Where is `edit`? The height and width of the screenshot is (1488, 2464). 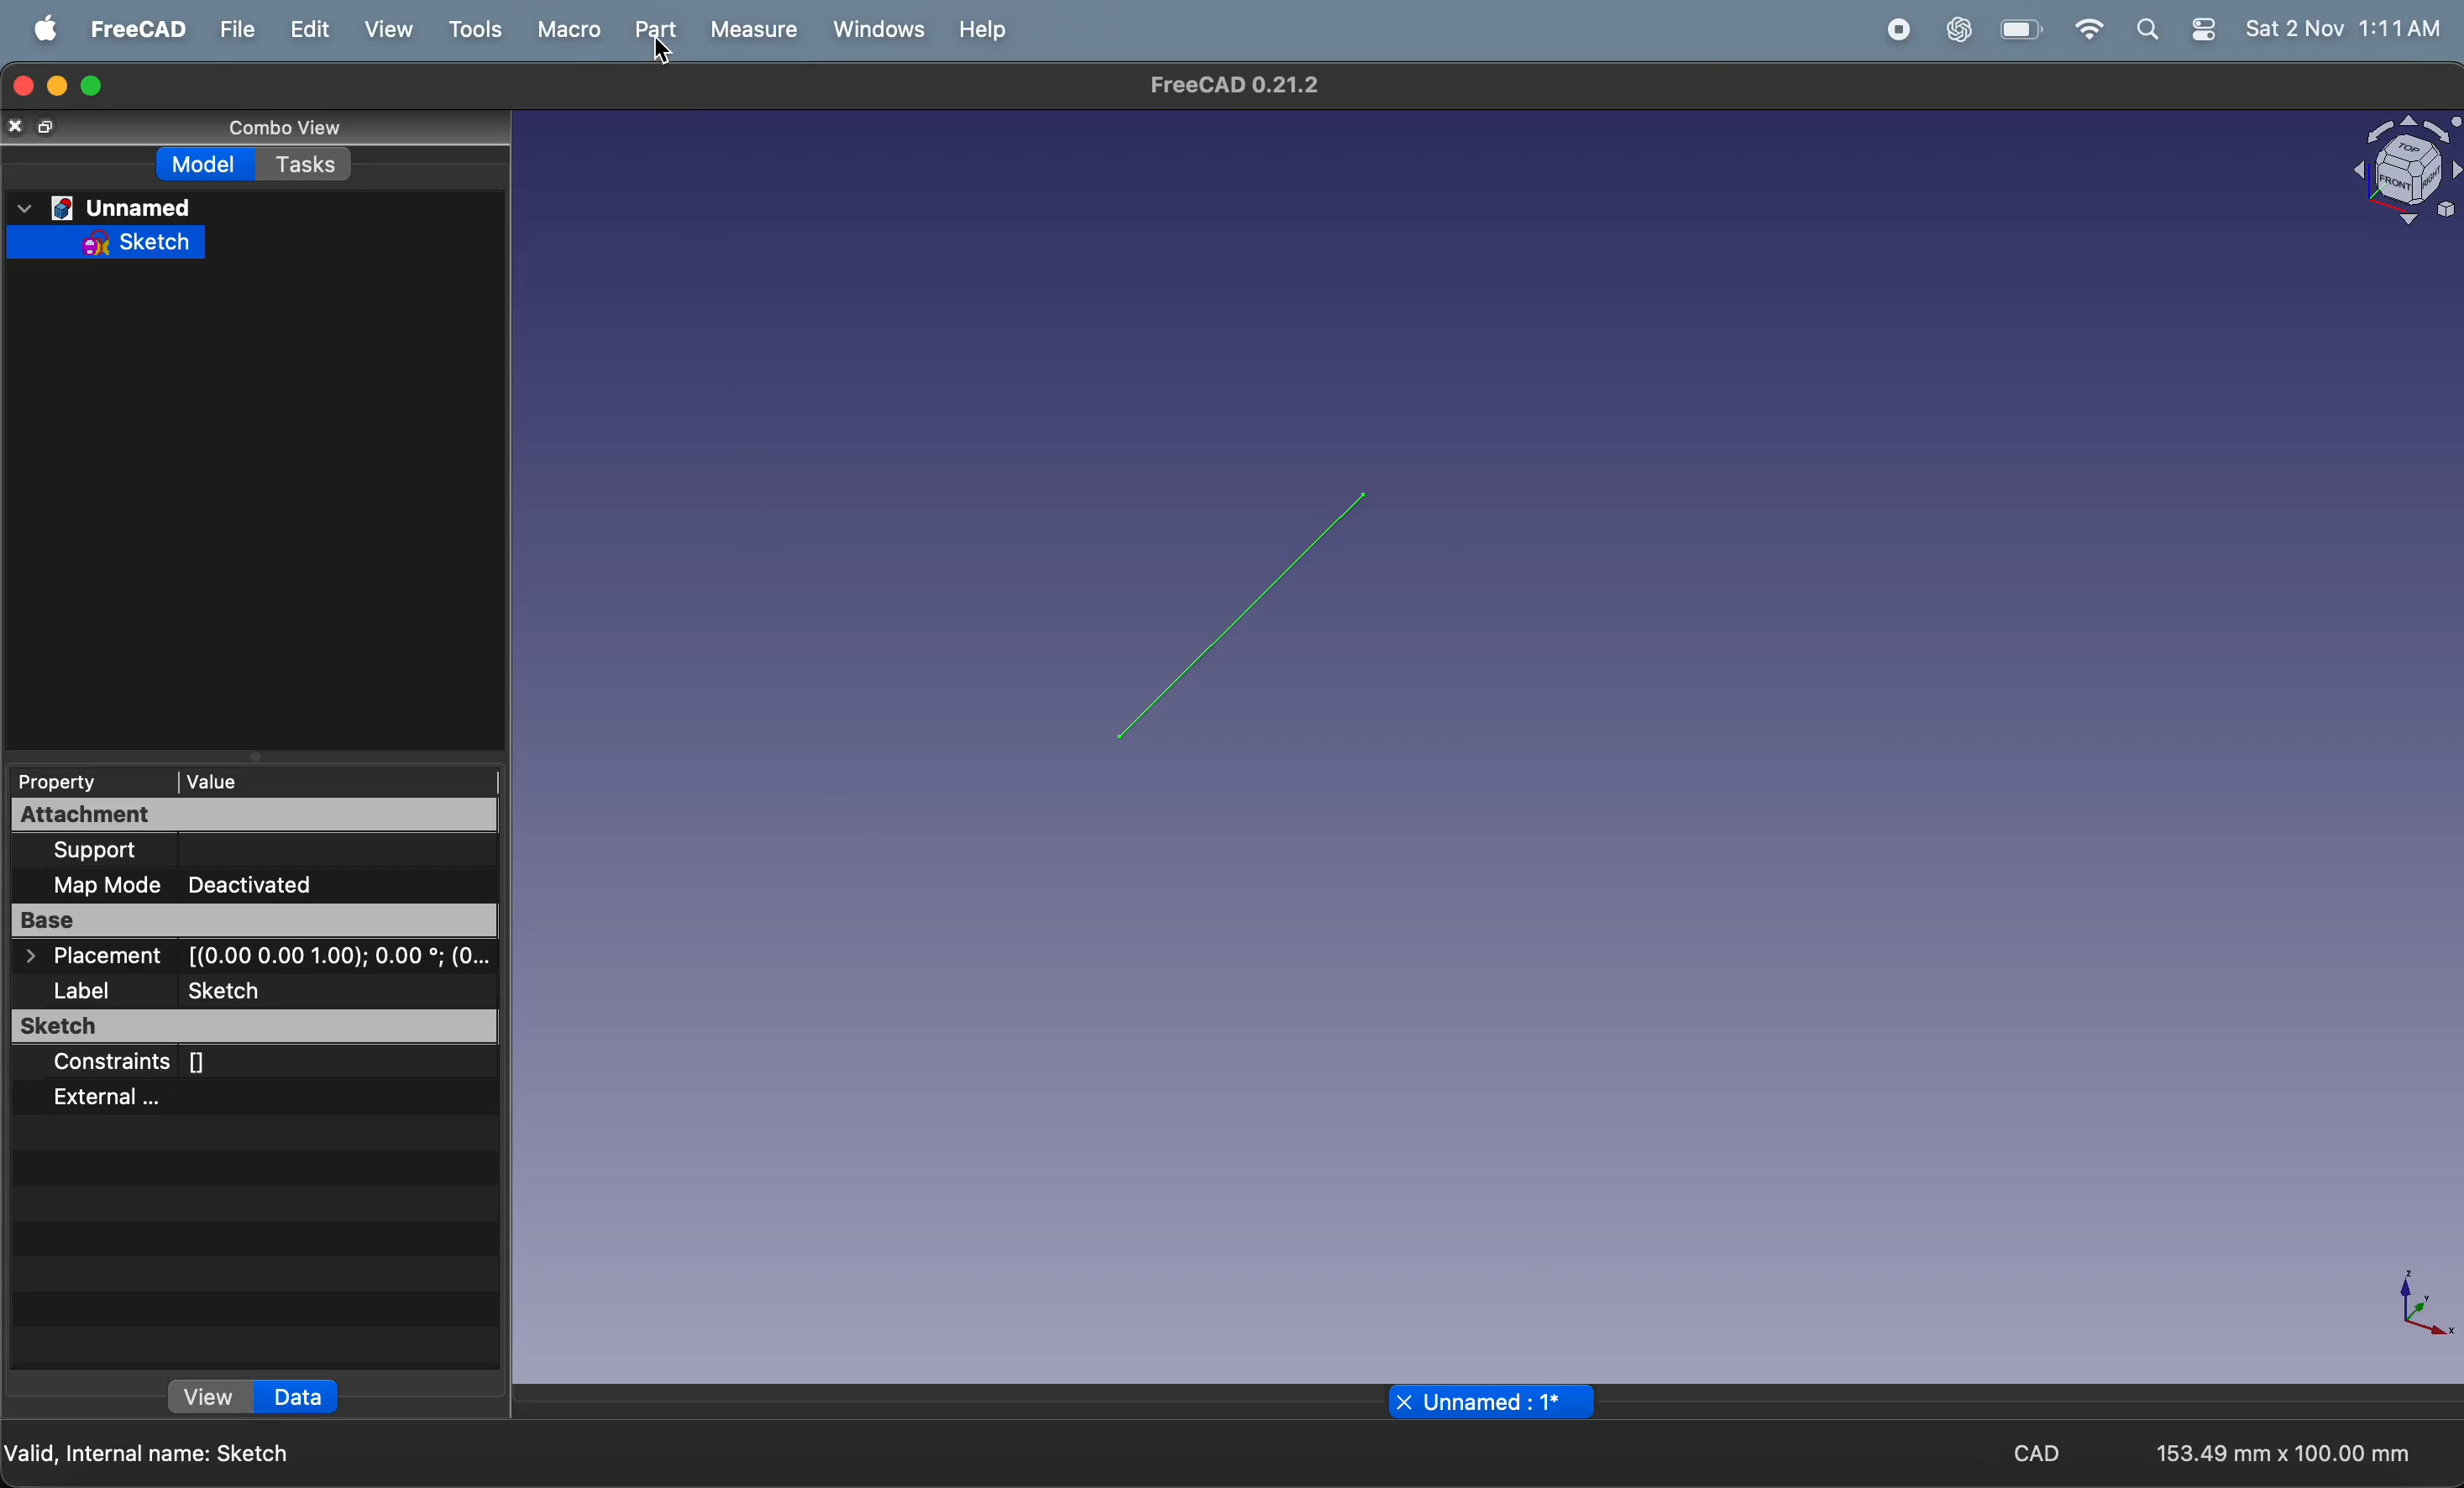
edit is located at coordinates (312, 30).